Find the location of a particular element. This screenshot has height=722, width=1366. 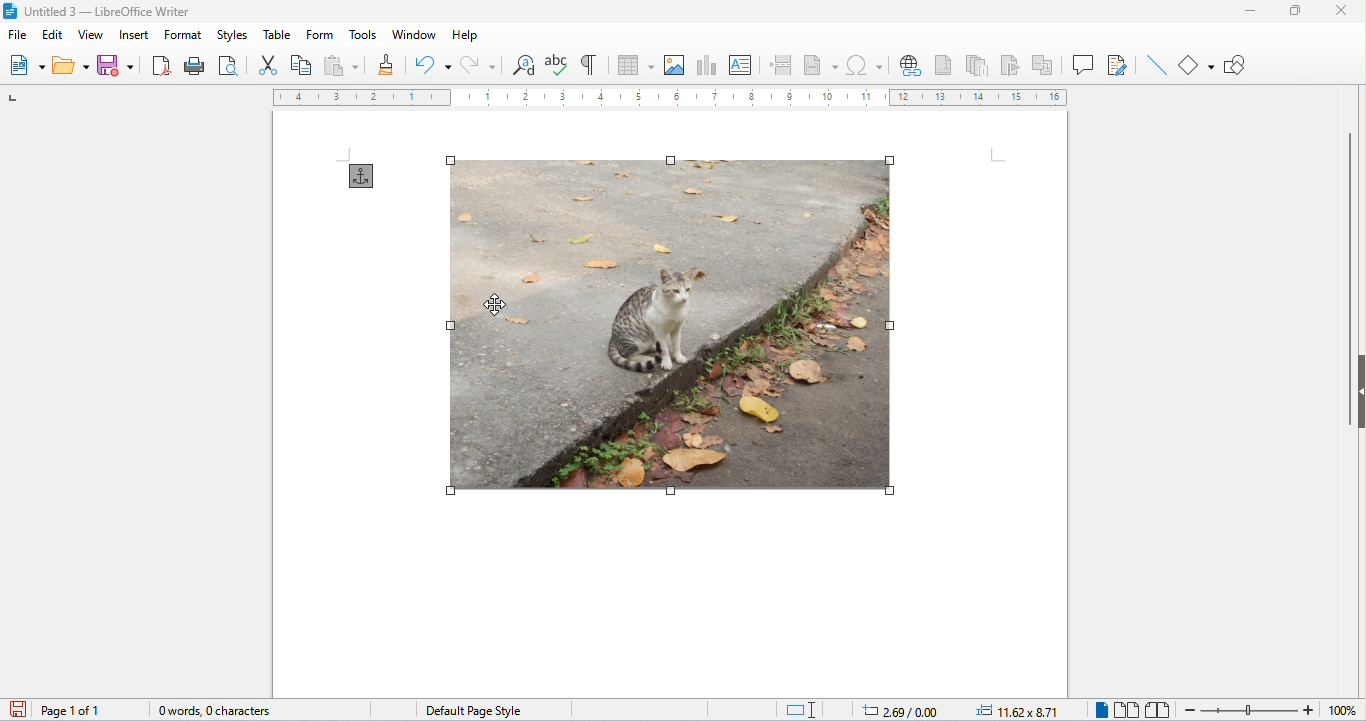

object position is located at coordinates (1019, 710).